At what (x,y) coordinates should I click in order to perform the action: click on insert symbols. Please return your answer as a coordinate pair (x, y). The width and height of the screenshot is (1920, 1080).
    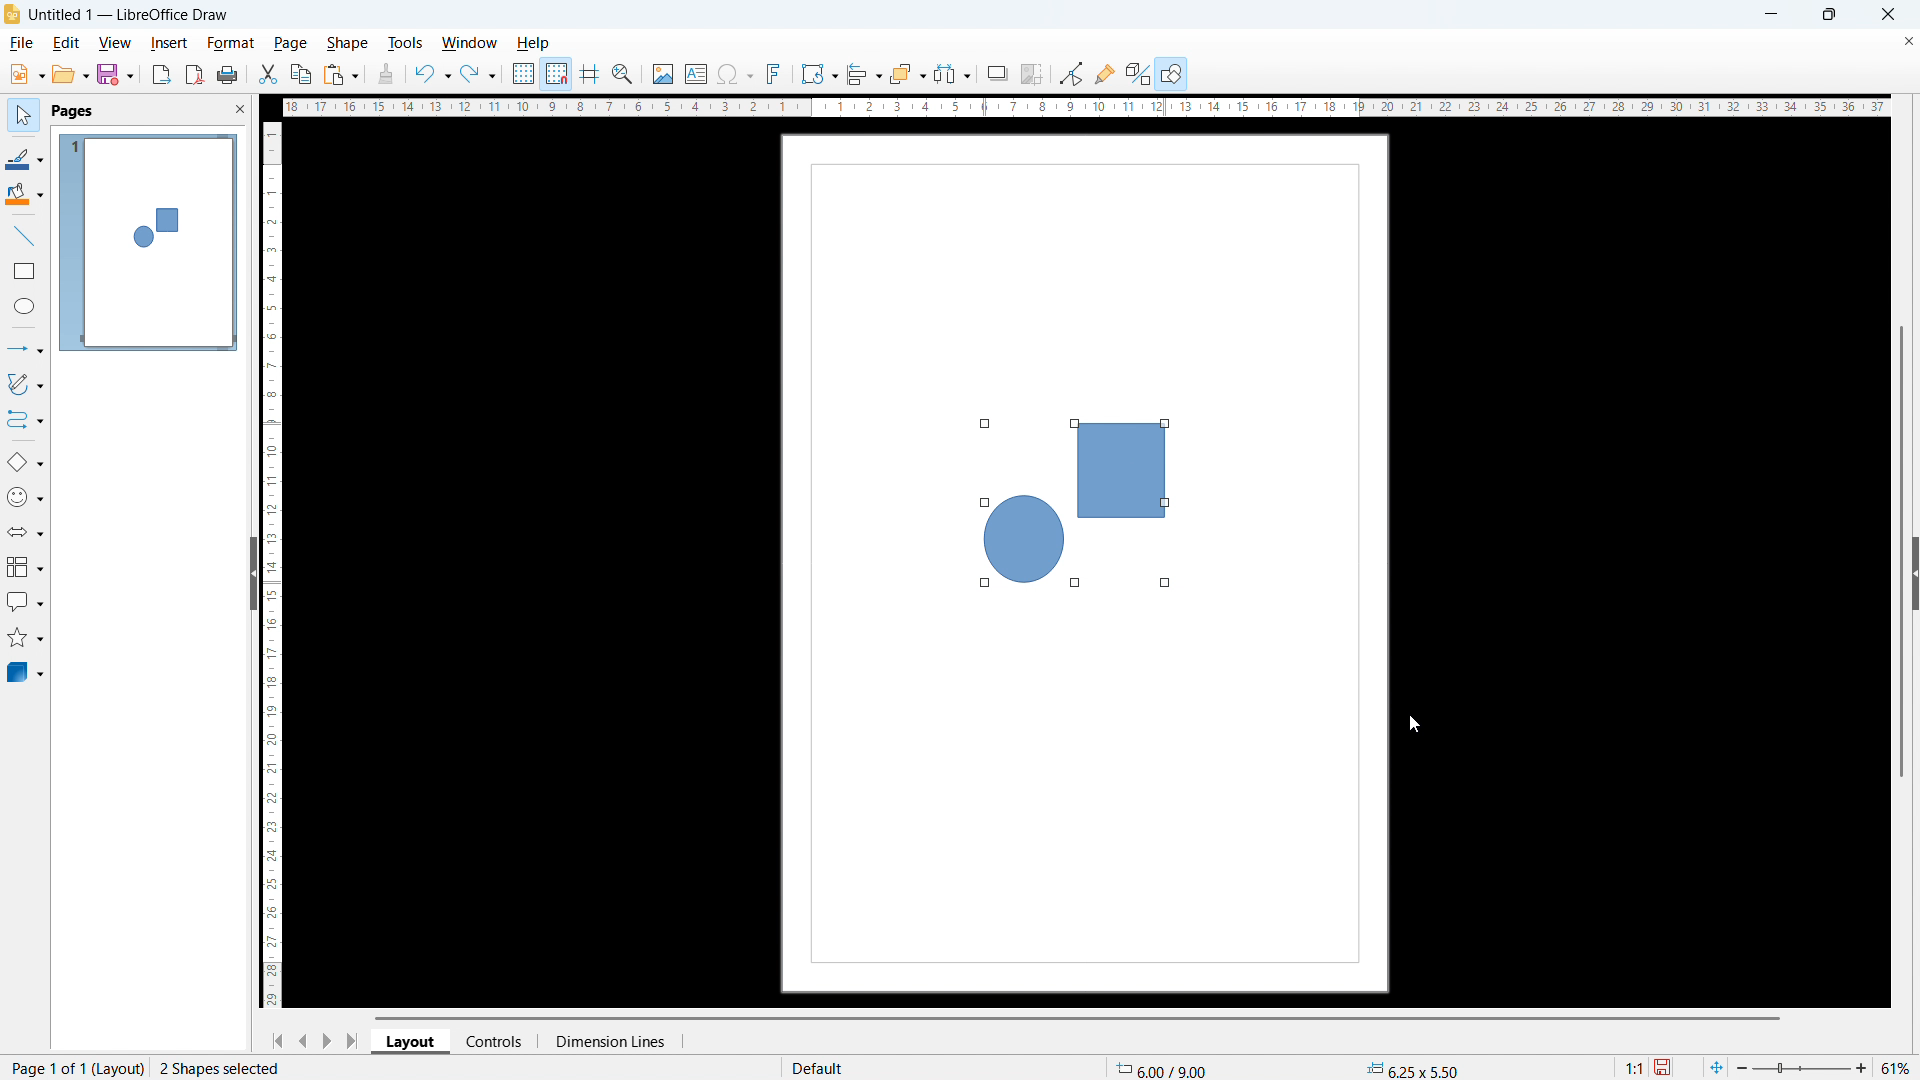
    Looking at the image, I should click on (735, 75).